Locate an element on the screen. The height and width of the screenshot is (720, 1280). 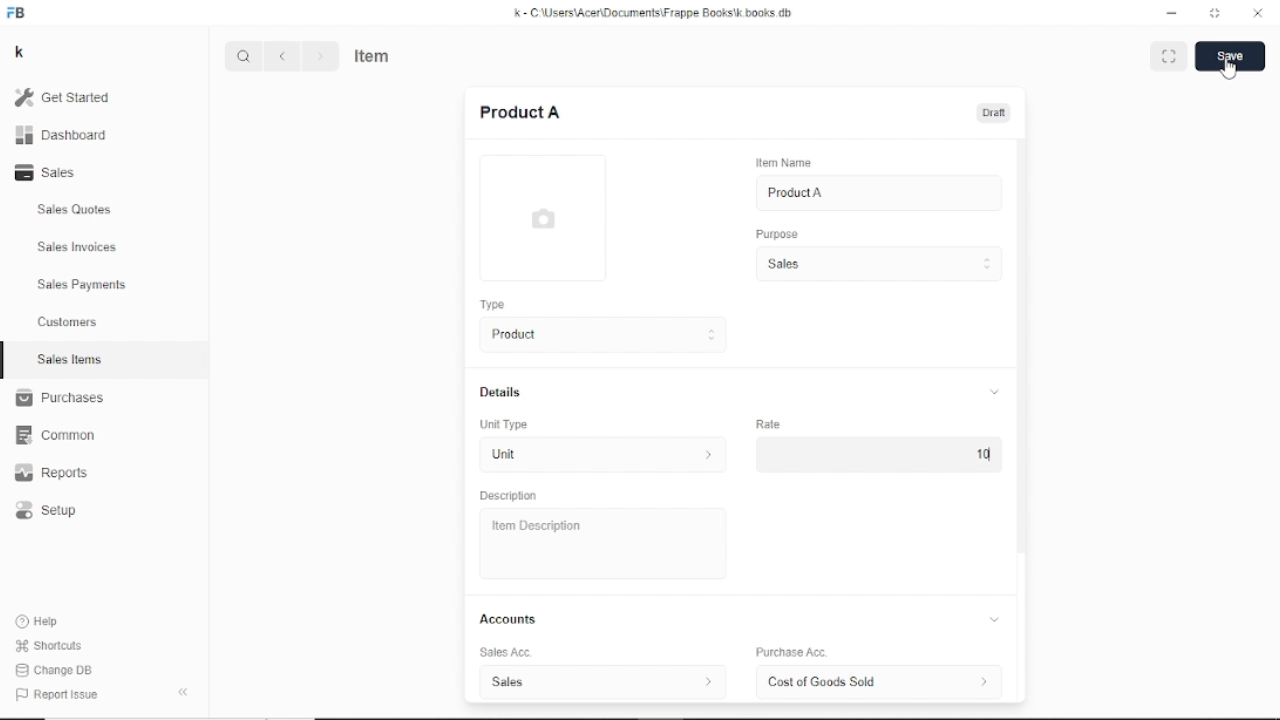
Picture is located at coordinates (542, 218).